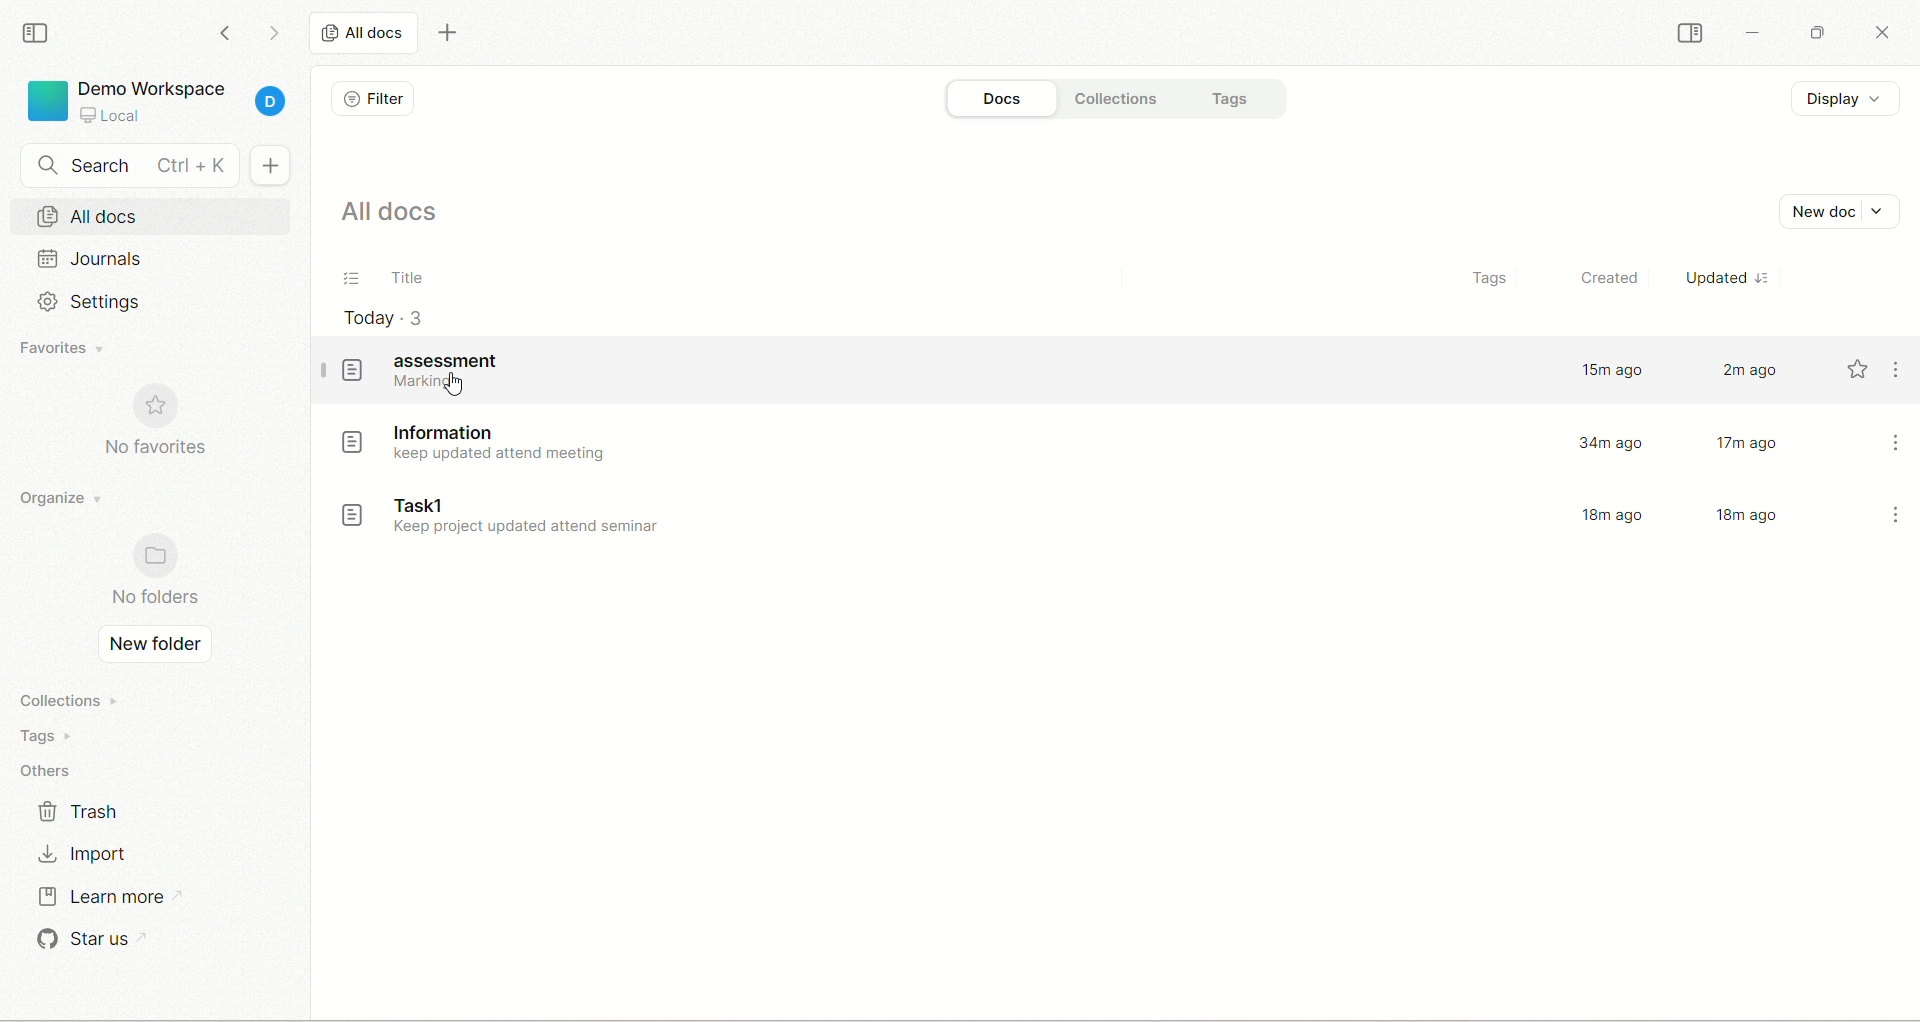  Describe the element at coordinates (1748, 442) in the screenshot. I see `17m ago` at that location.